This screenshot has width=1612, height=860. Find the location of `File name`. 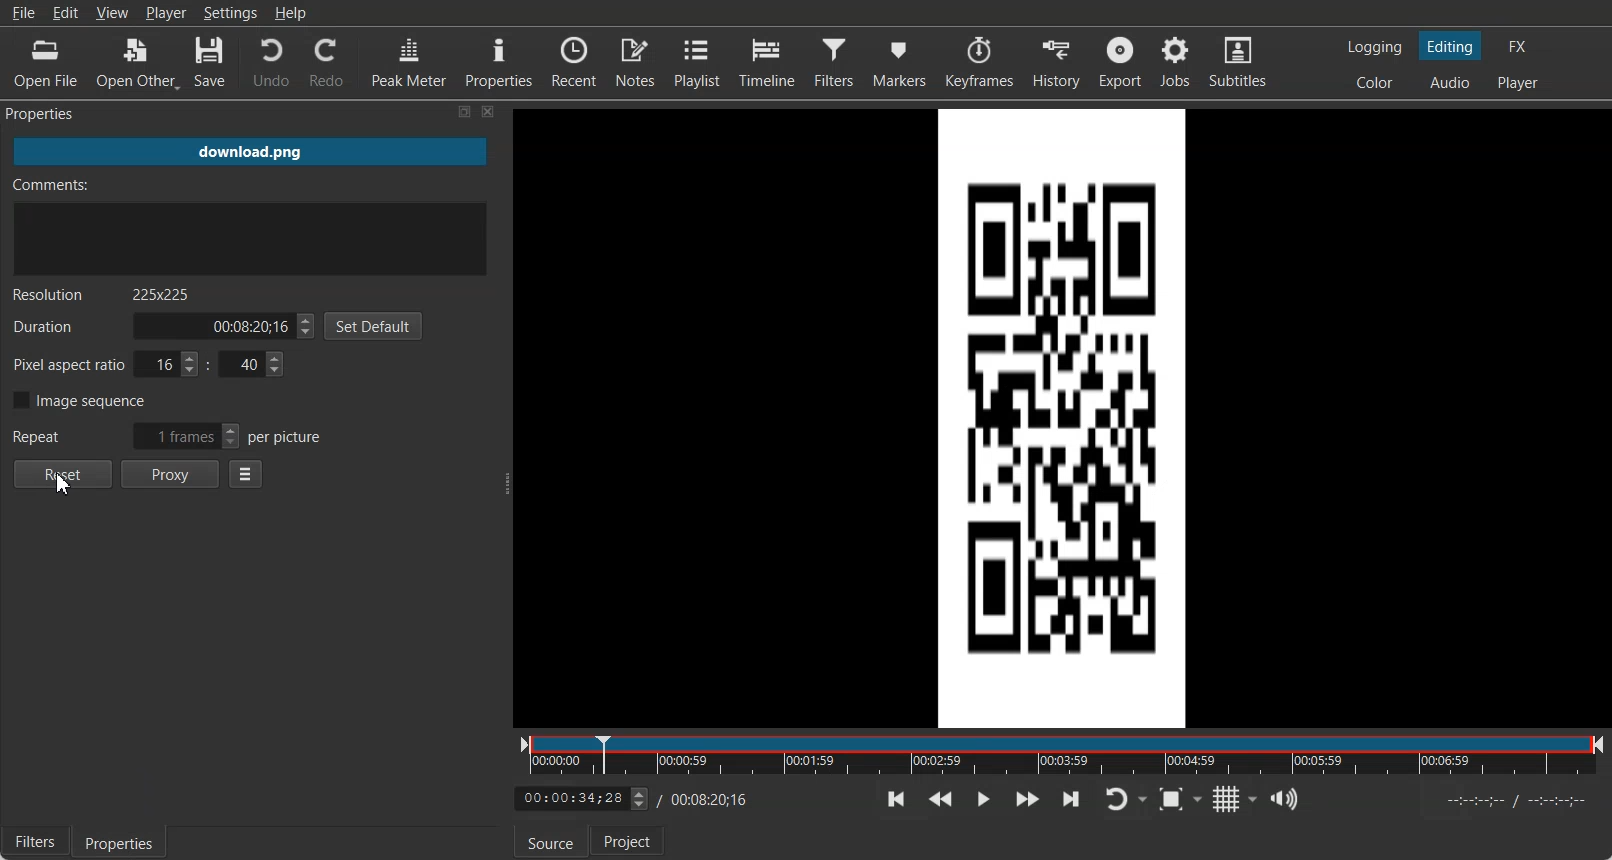

File name is located at coordinates (253, 152).